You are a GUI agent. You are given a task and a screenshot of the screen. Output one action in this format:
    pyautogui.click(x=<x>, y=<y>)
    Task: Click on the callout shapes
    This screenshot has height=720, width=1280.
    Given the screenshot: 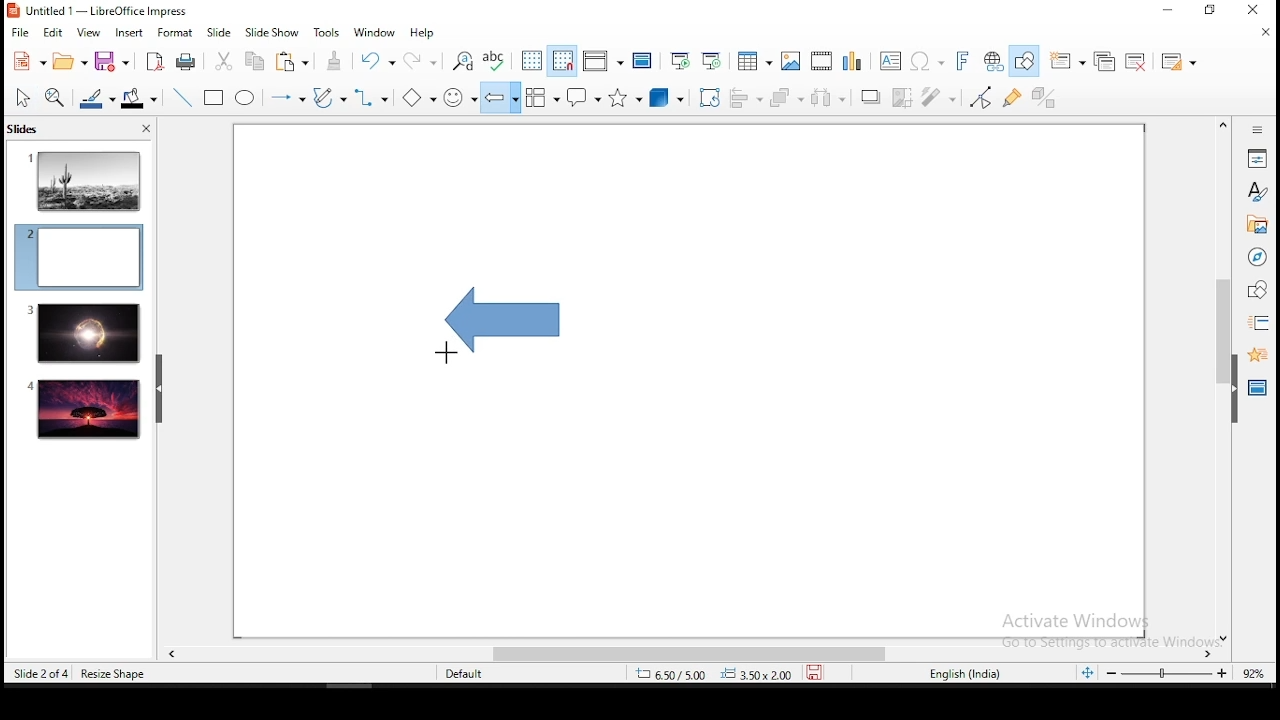 What is the action you would take?
    pyautogui.click(x=584, y=98)
    